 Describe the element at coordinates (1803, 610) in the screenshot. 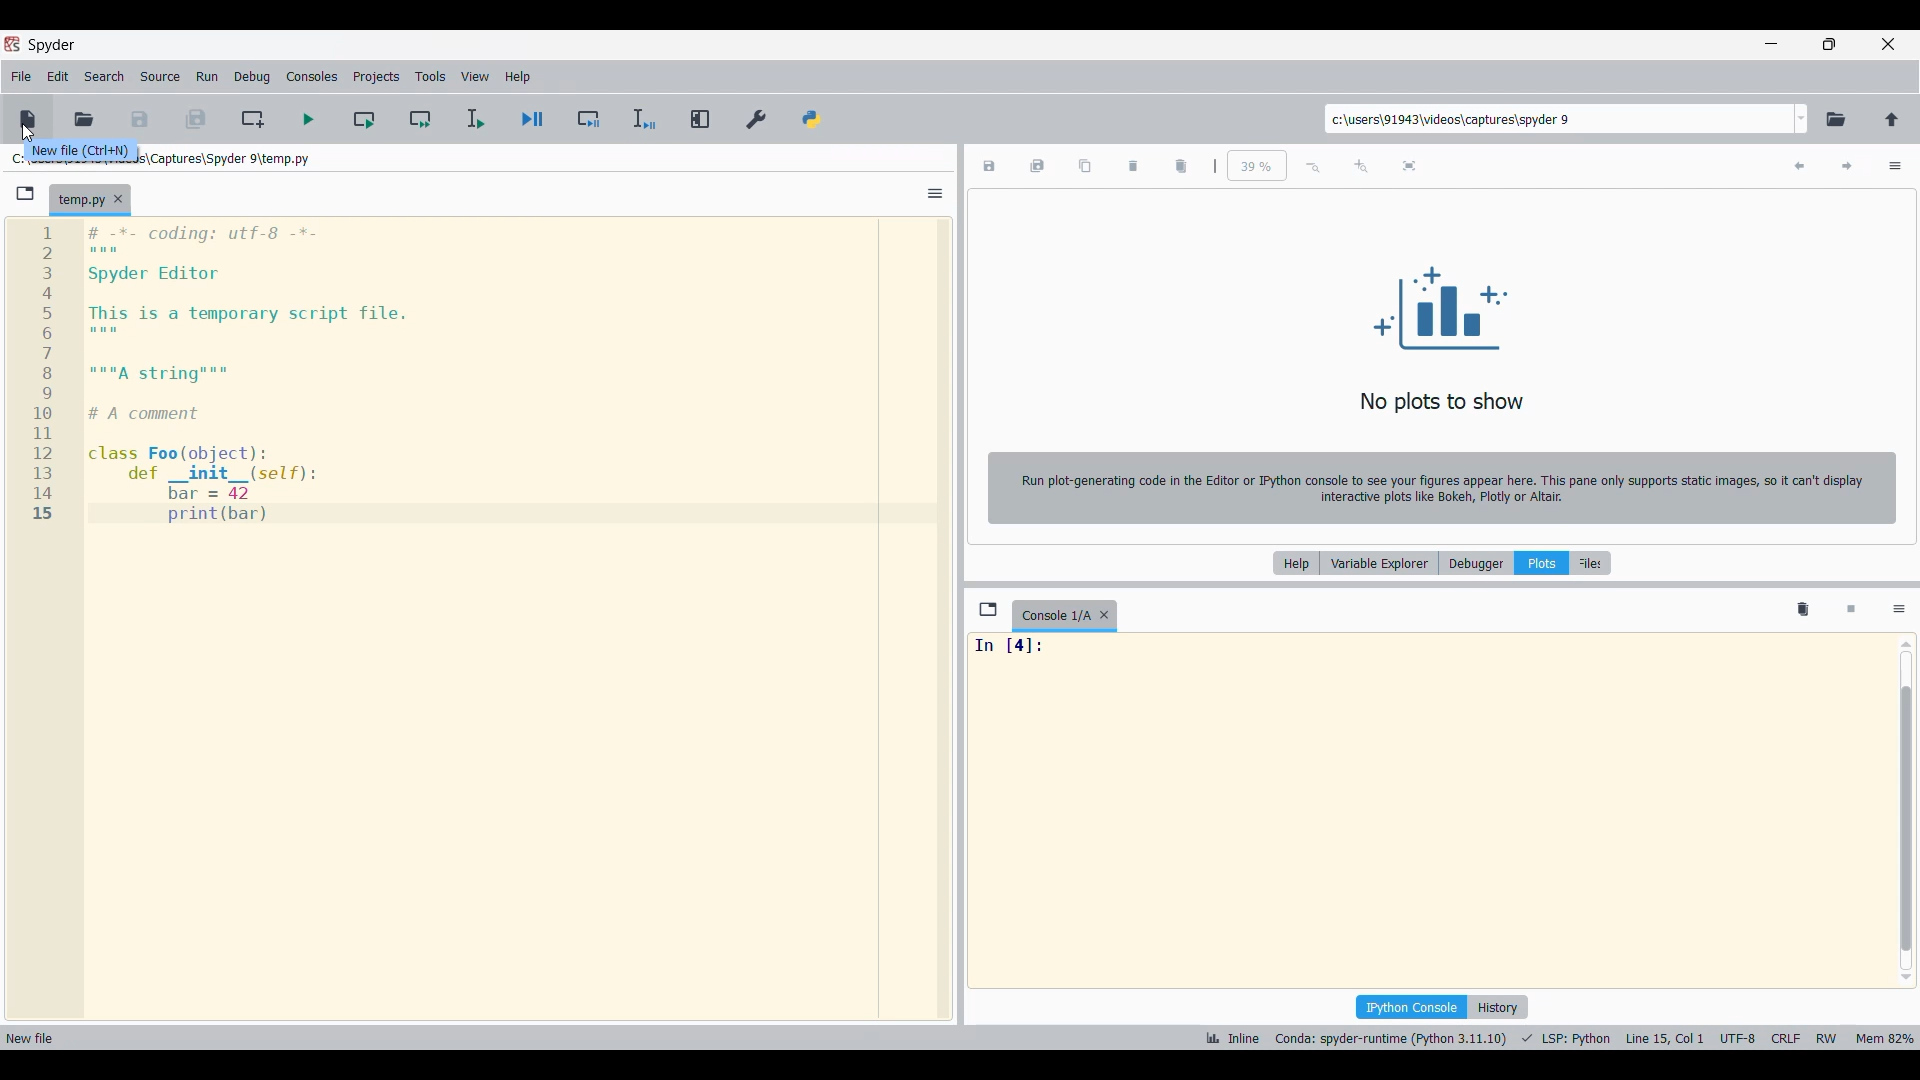

I see `Remove all variables from namespace` at that location.